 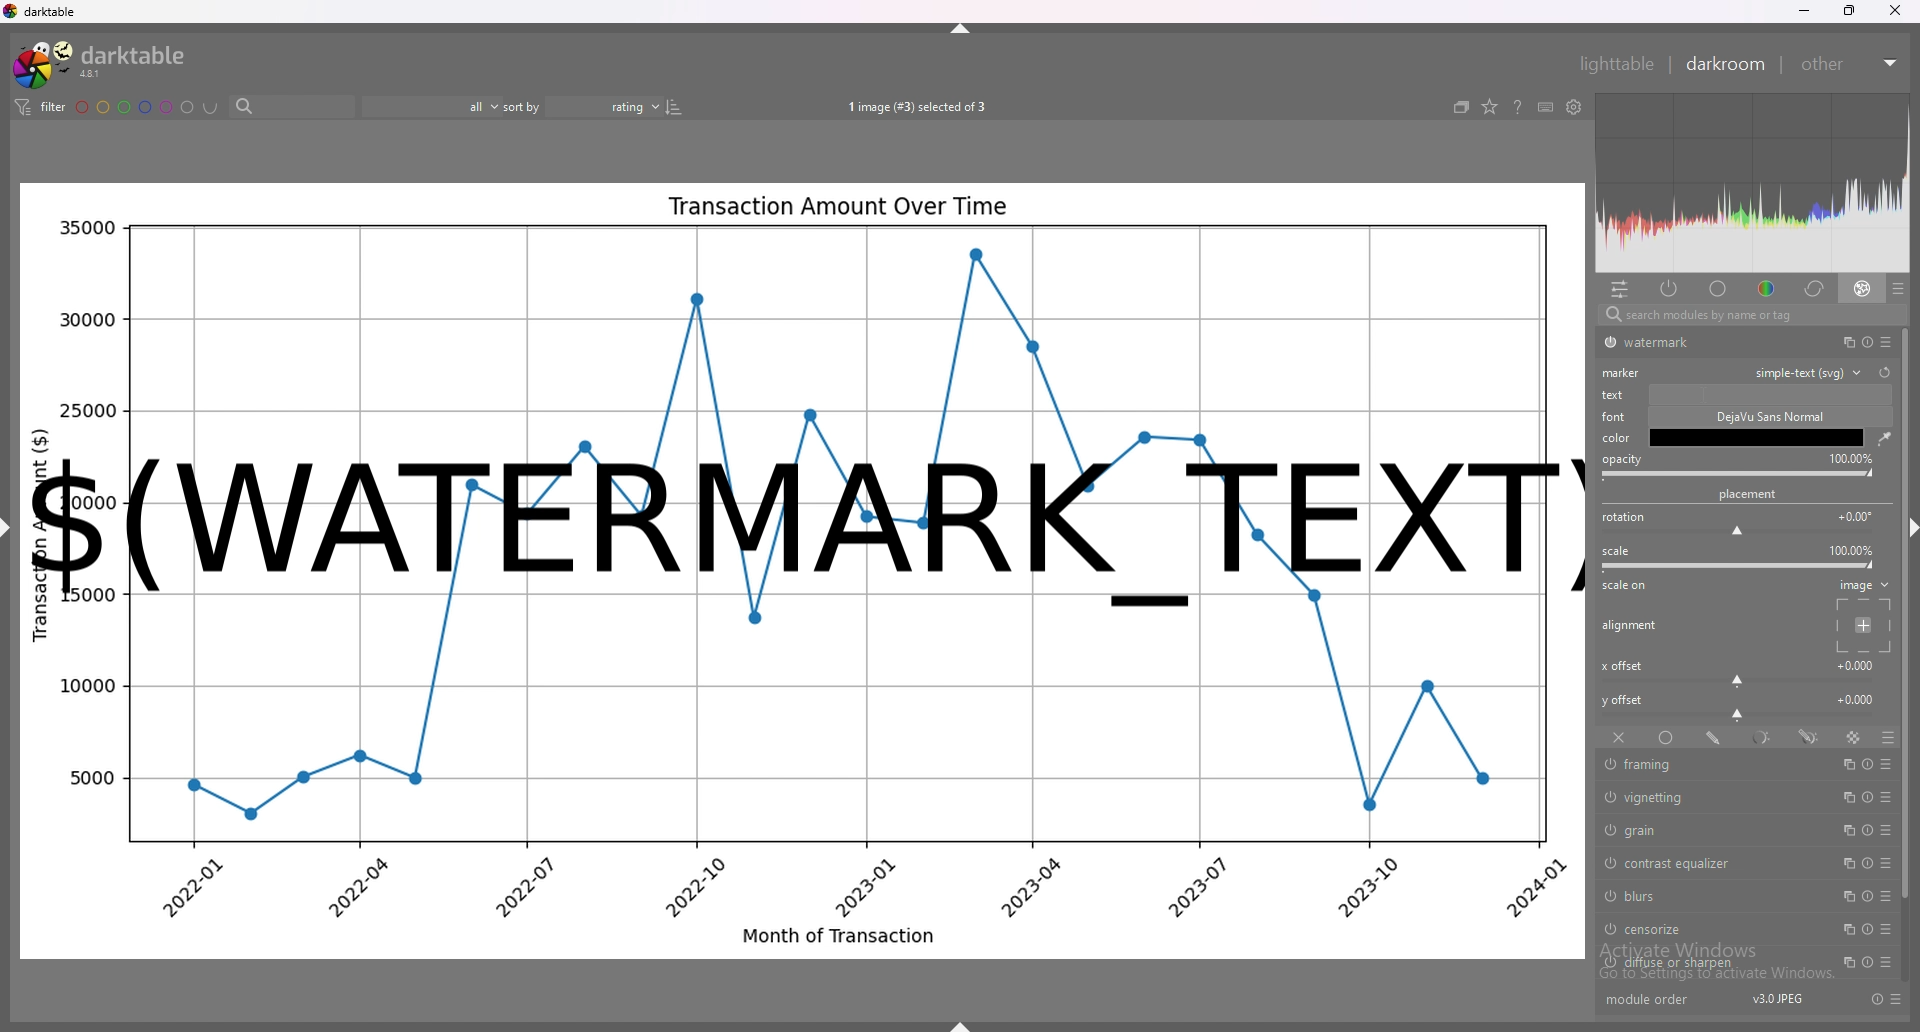 What do you see at coordinates (1848, 831) in the screenshot?
I see `multiple instances action` at bounding box center [1848, 831].